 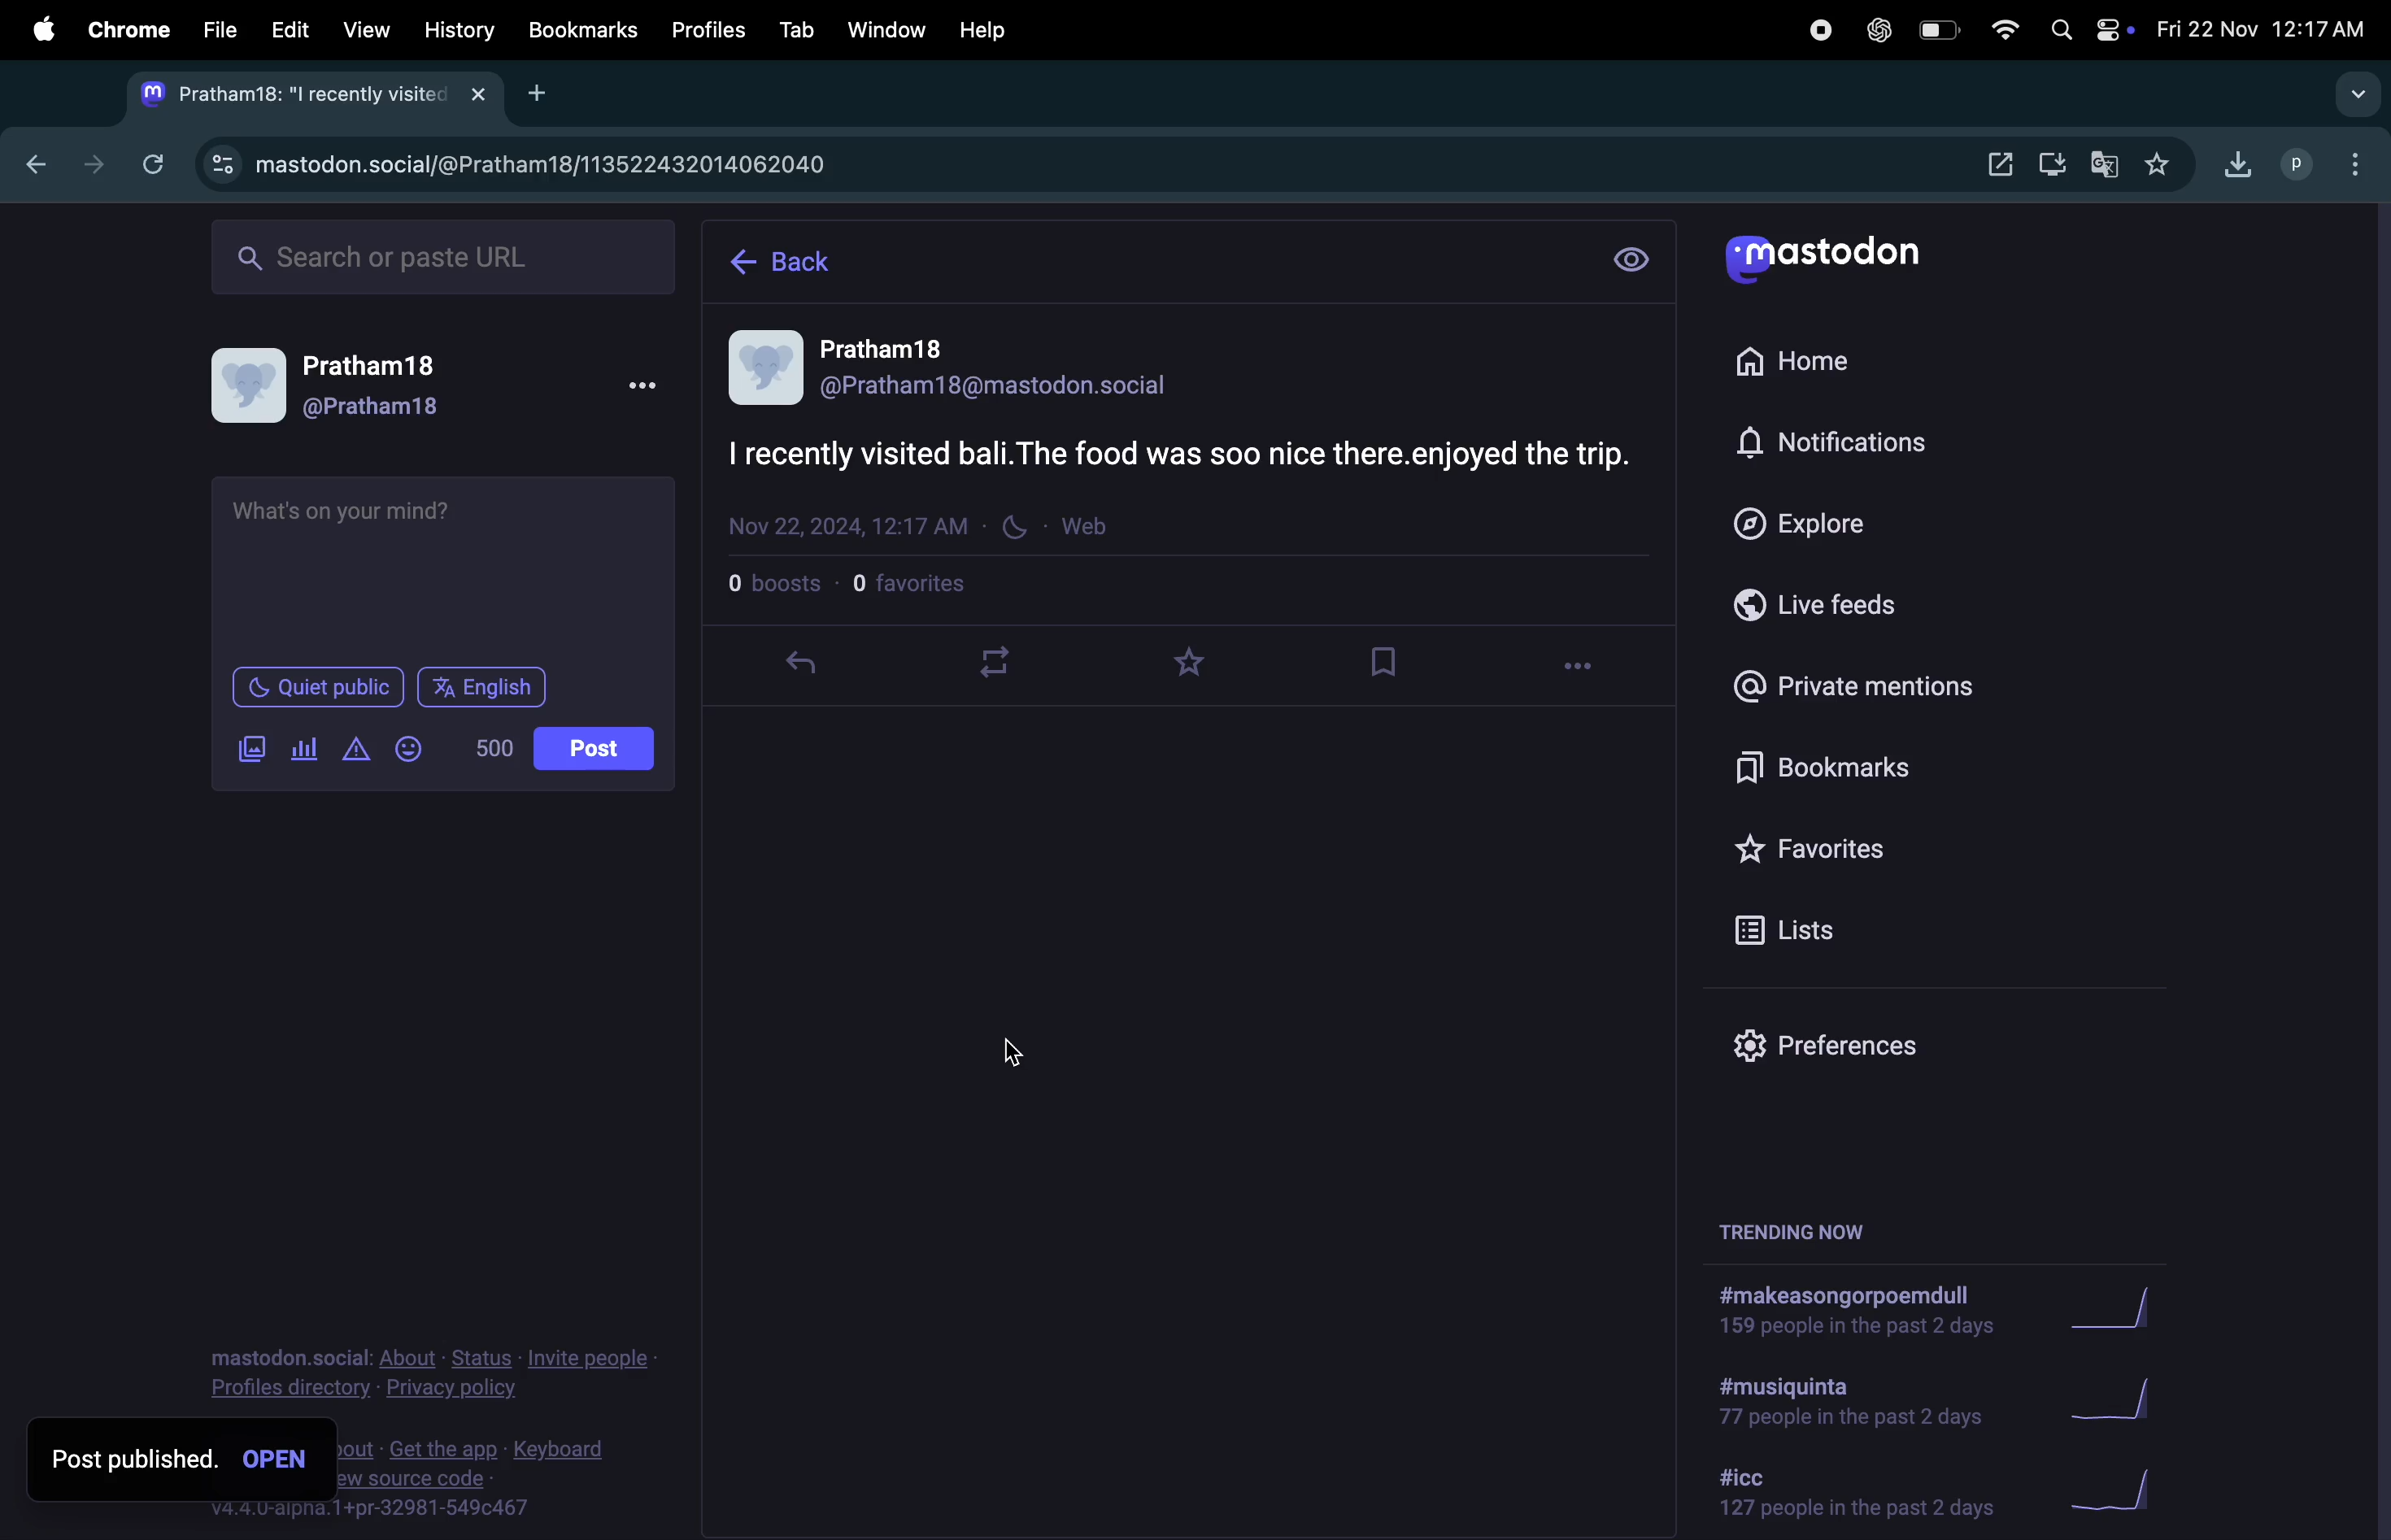 What do you see at coordinates (926, 585) in the screenshot?
I see `favourites` at bounding box center [926, 585].